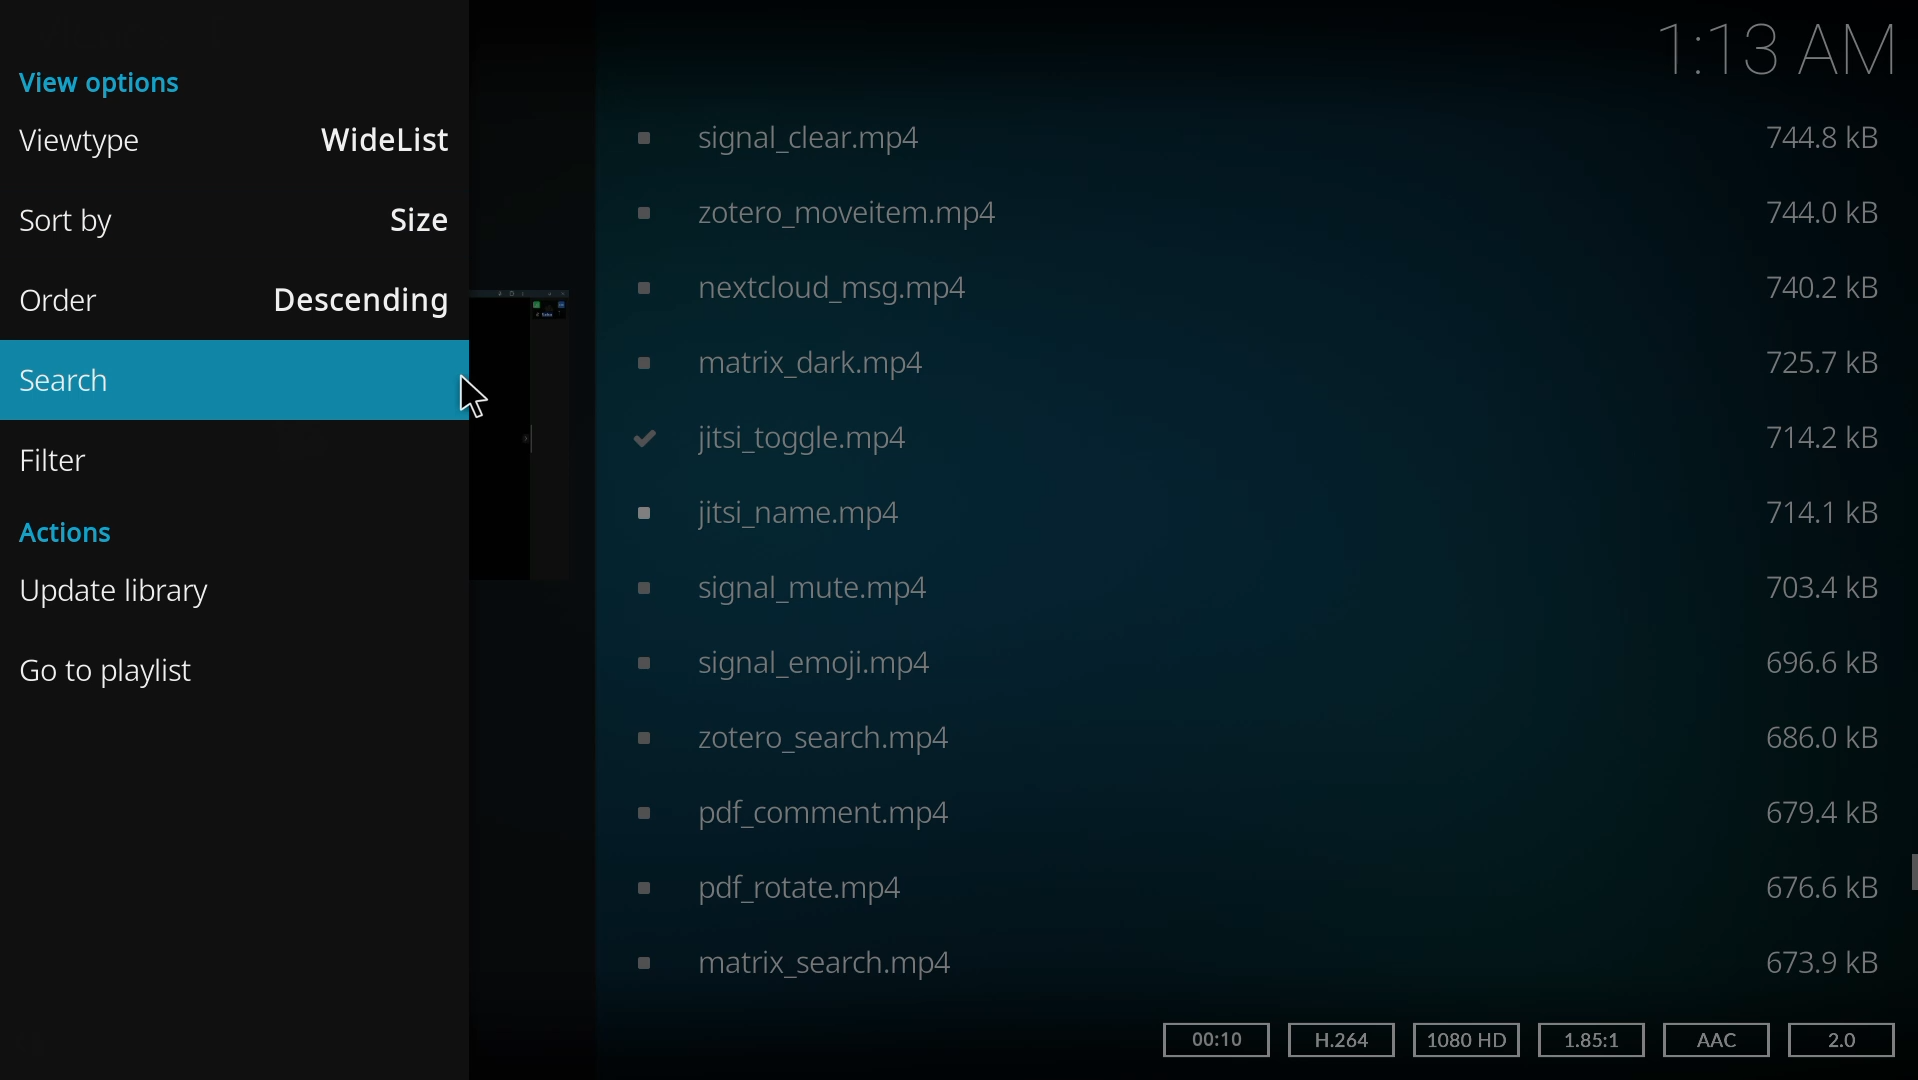  I want to click on size, so click(1817, 589).